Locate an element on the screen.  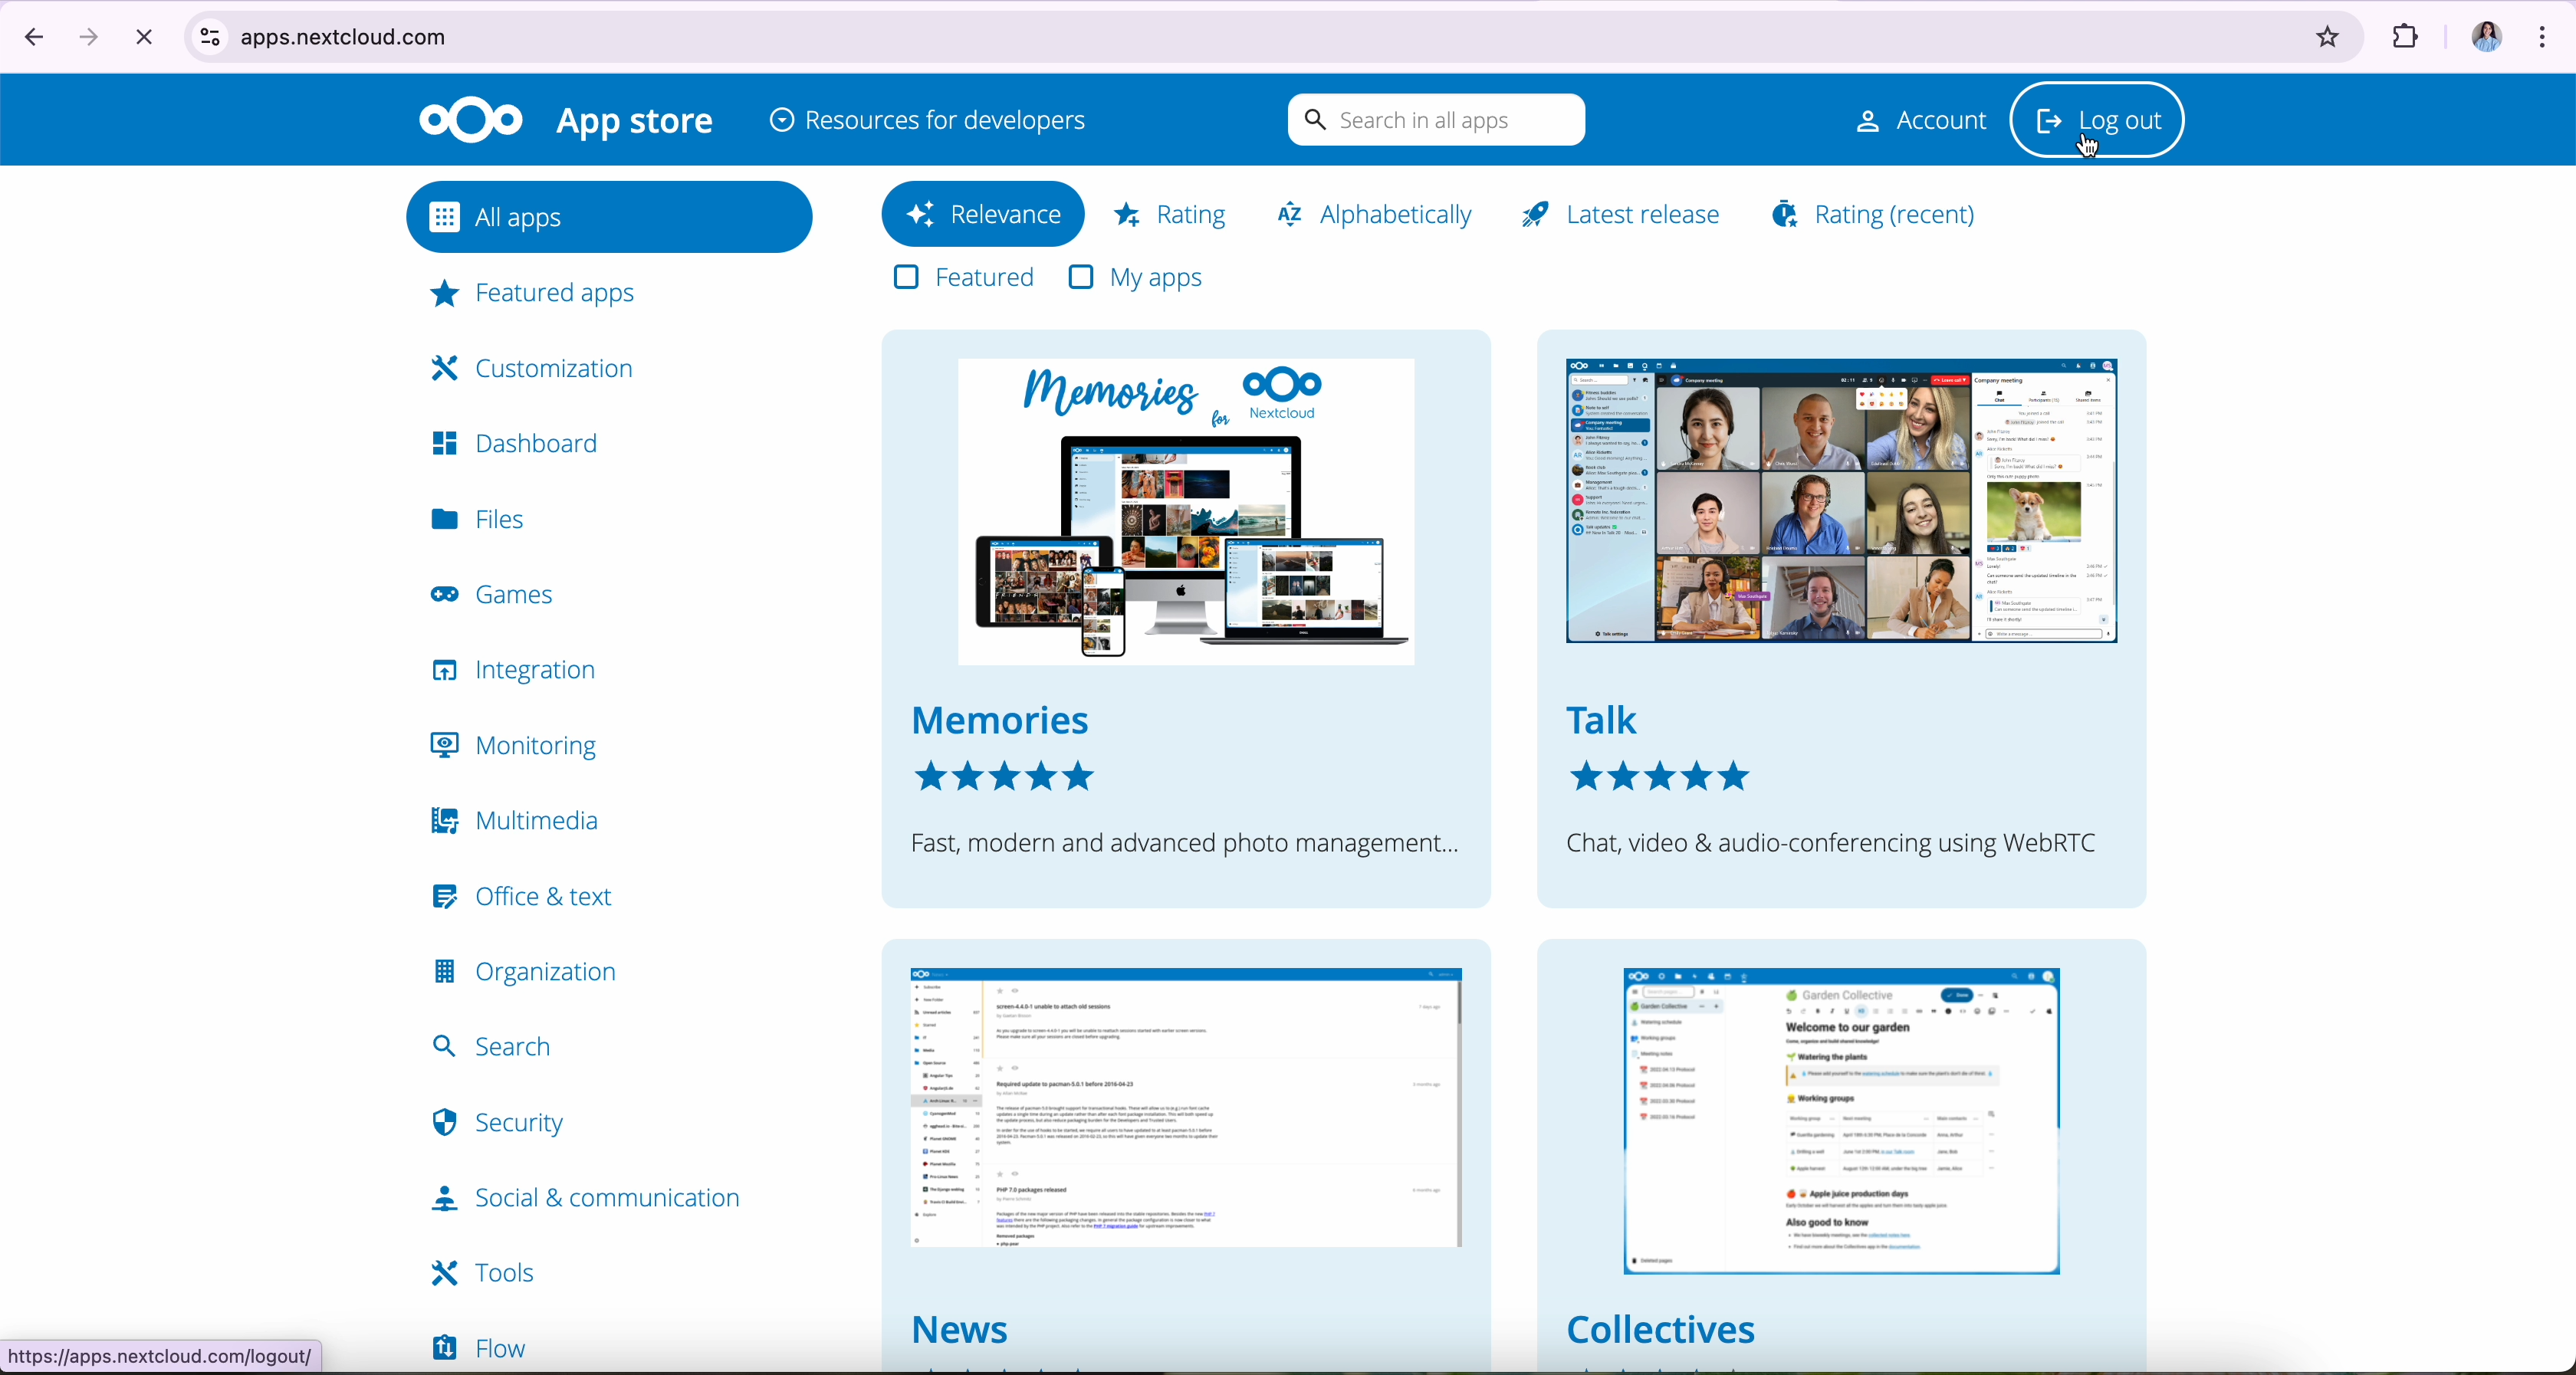
cursor is located at coordinates (2089, 157).